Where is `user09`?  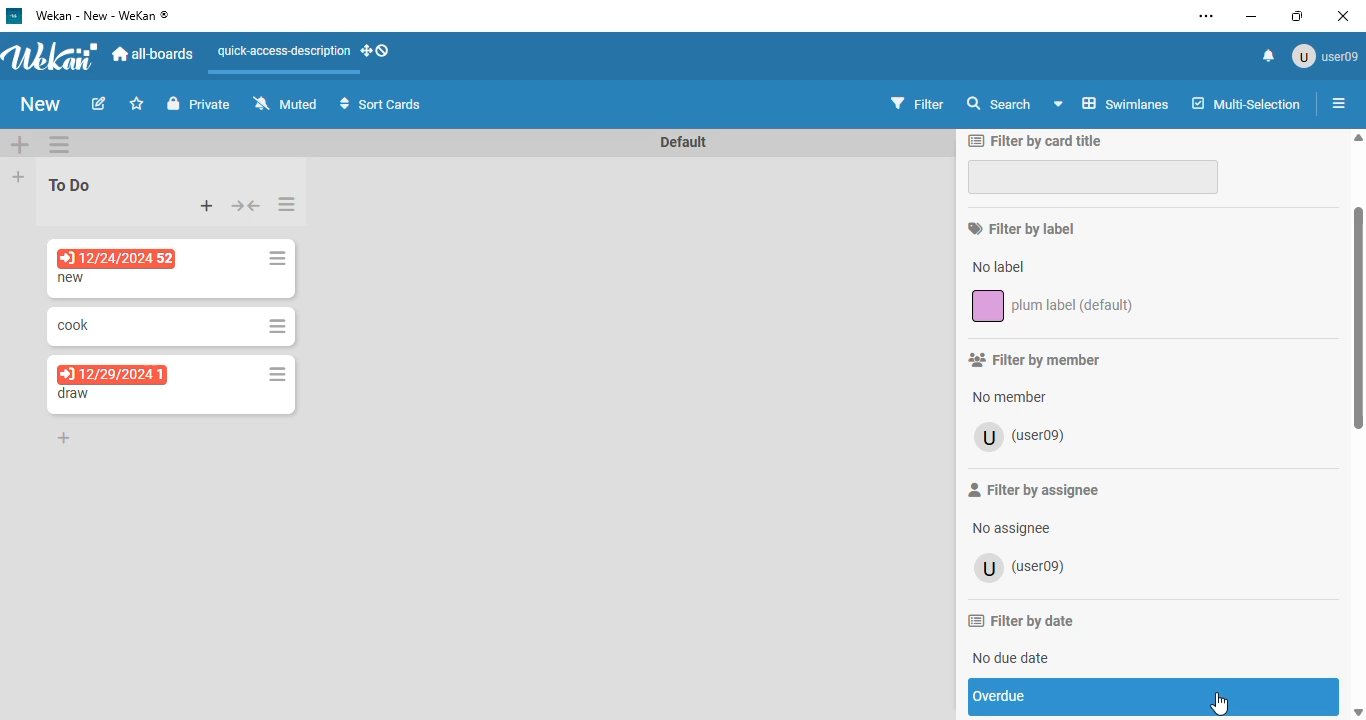 user09 is located at coordinates (1022, 567).